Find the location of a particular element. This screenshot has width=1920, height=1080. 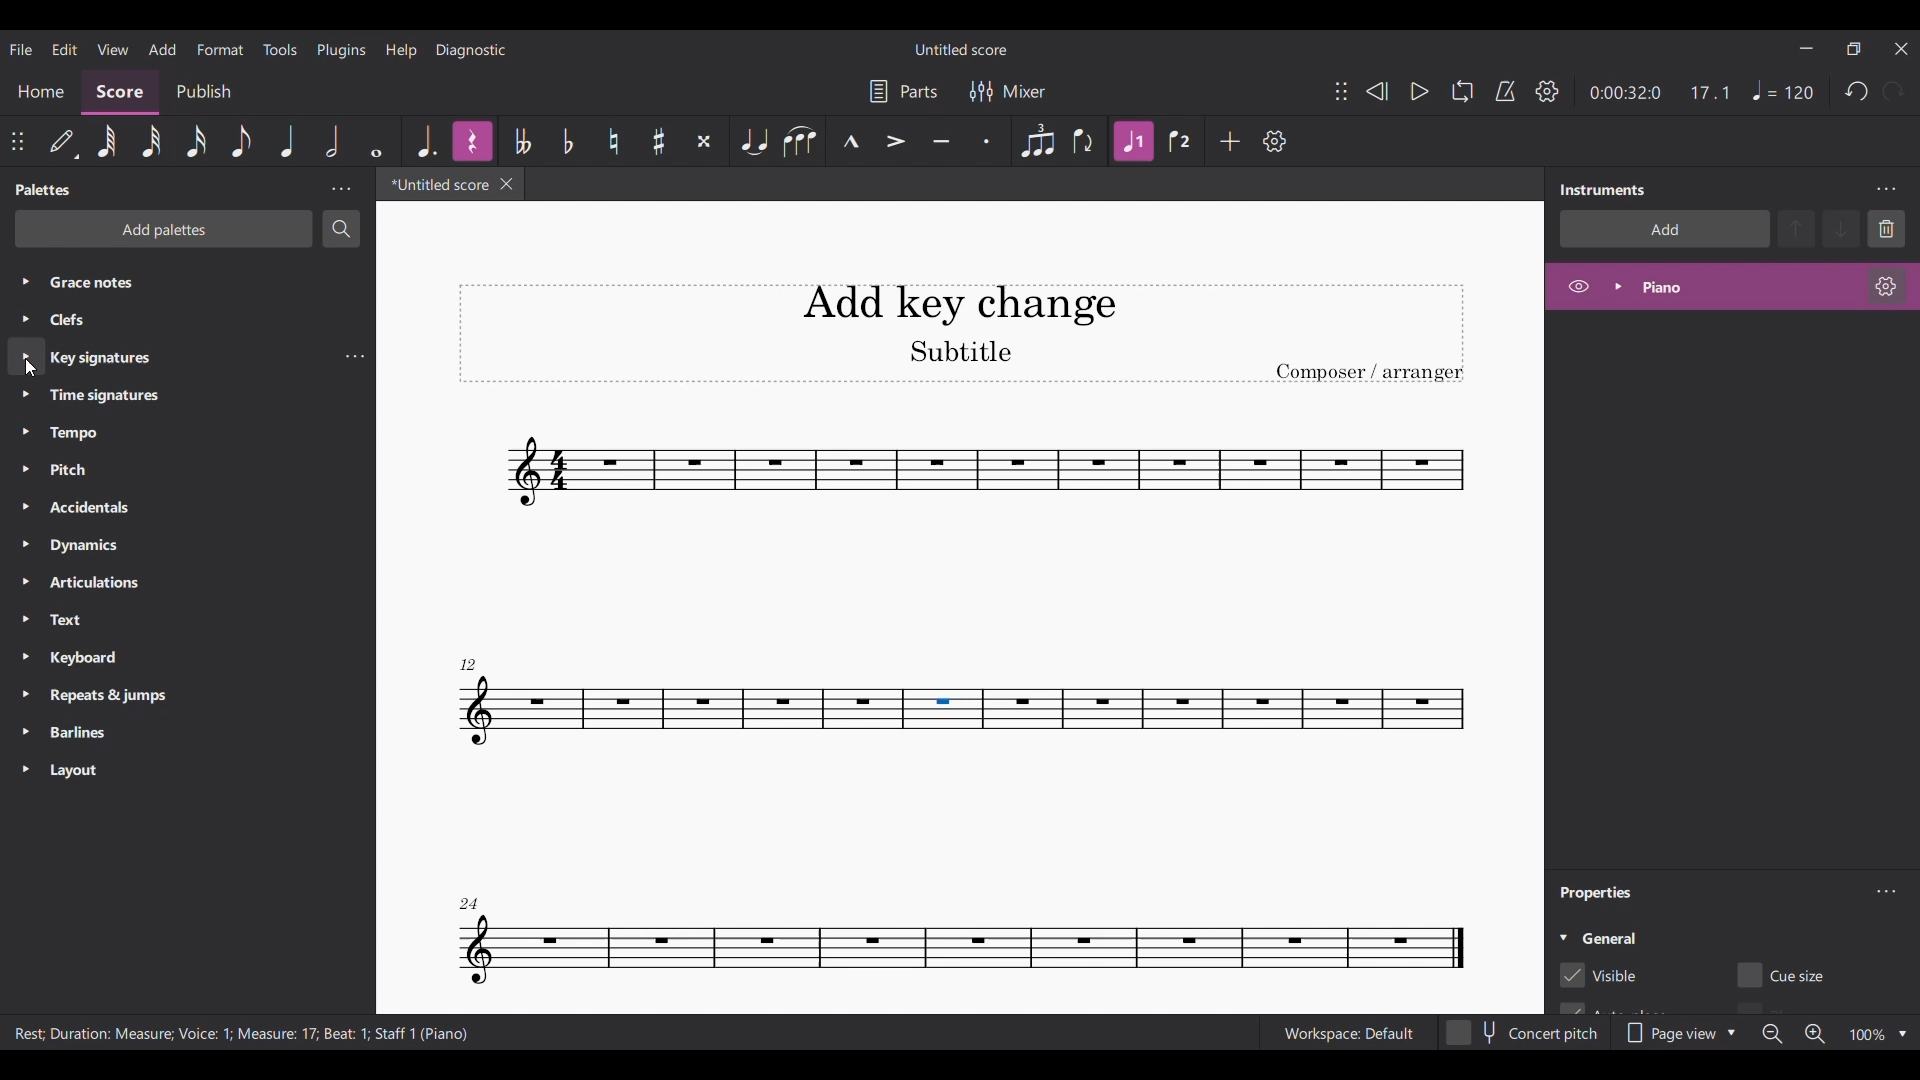

Change position of toolbar attached is located at coordinates (1341, 91).